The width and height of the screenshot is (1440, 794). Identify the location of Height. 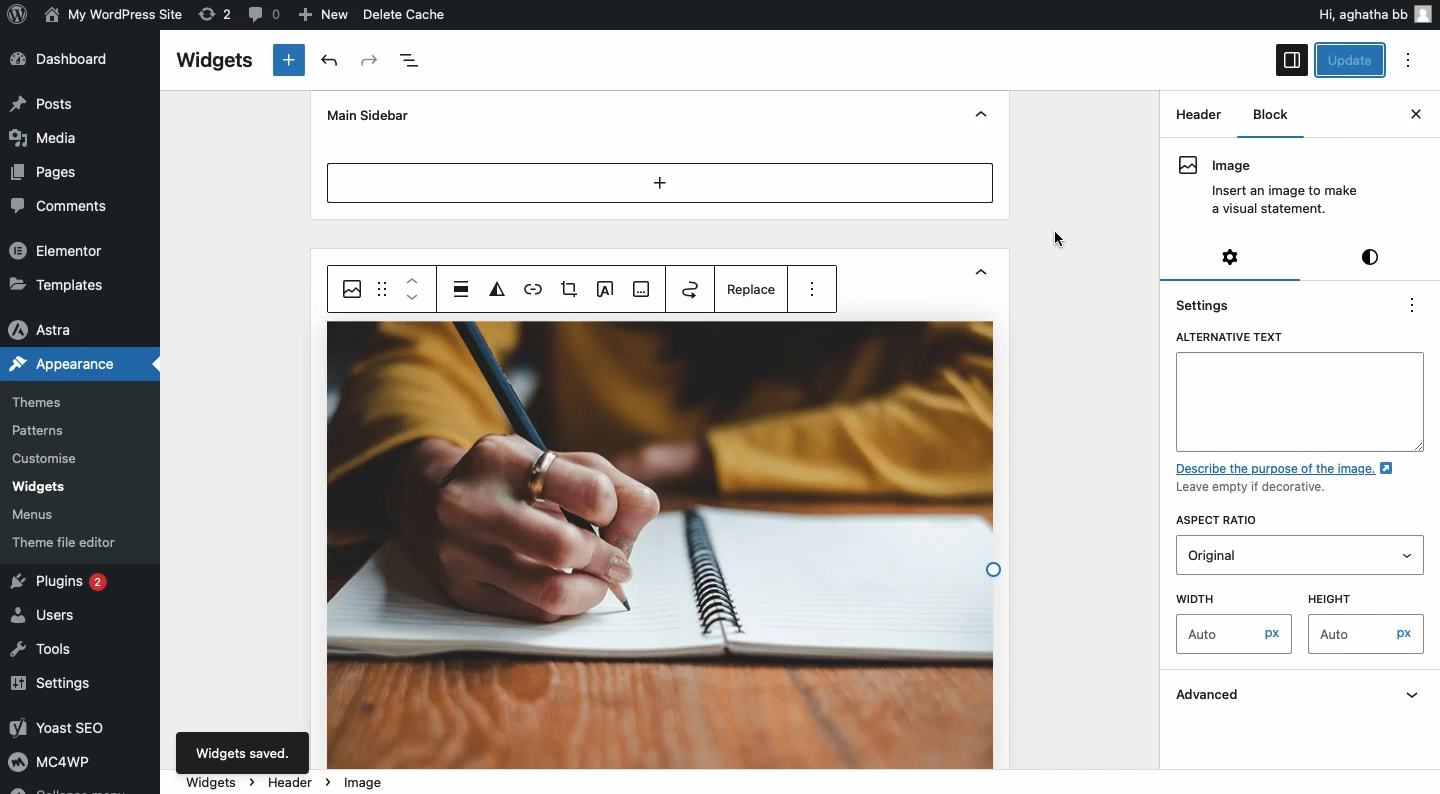
(1354, 596).